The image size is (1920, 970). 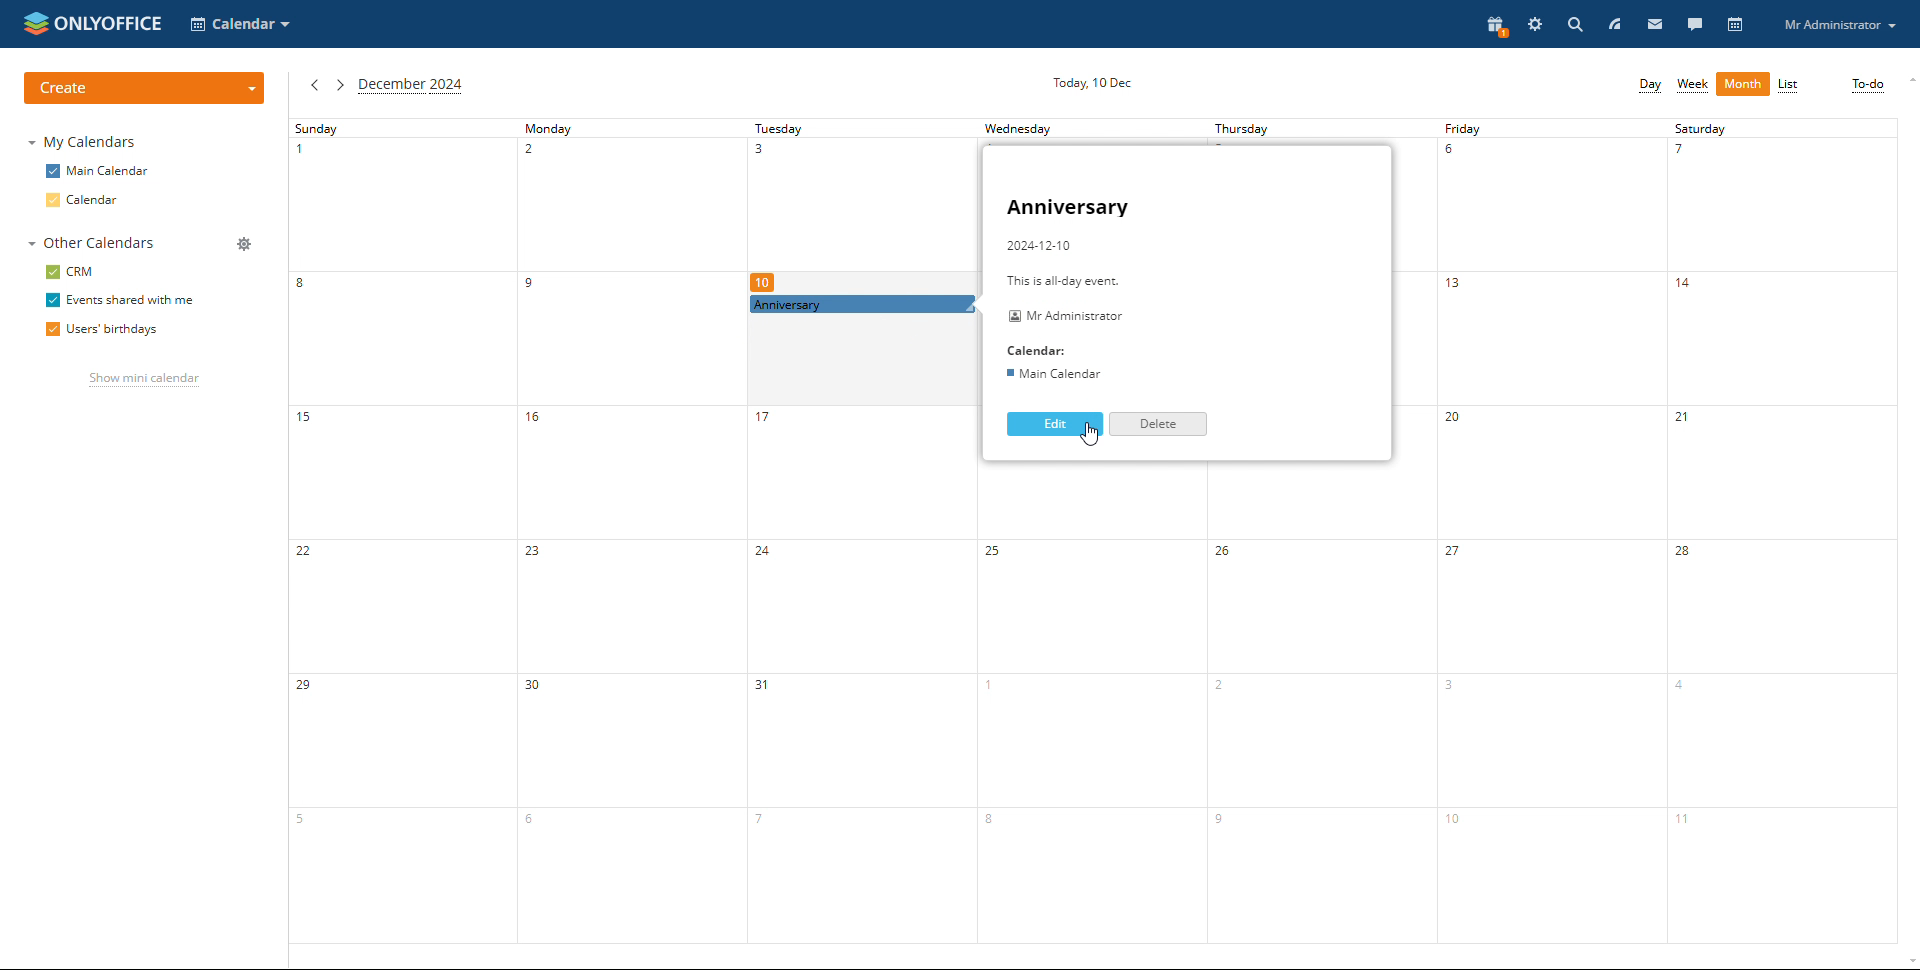 What do you see at coordinates (411, 86) in the screenshot?
I see `current month` at bounding box center [411, 86].